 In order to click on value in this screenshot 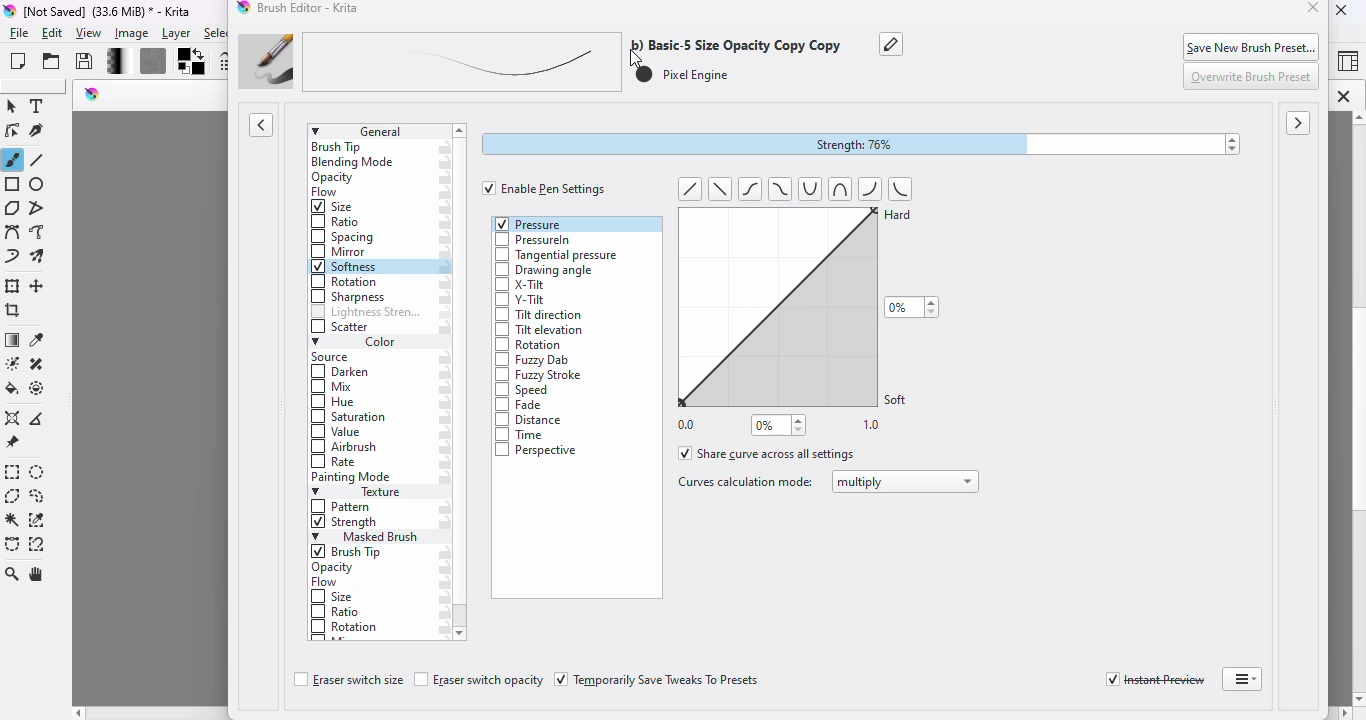, I will do `click(337, 434)`.